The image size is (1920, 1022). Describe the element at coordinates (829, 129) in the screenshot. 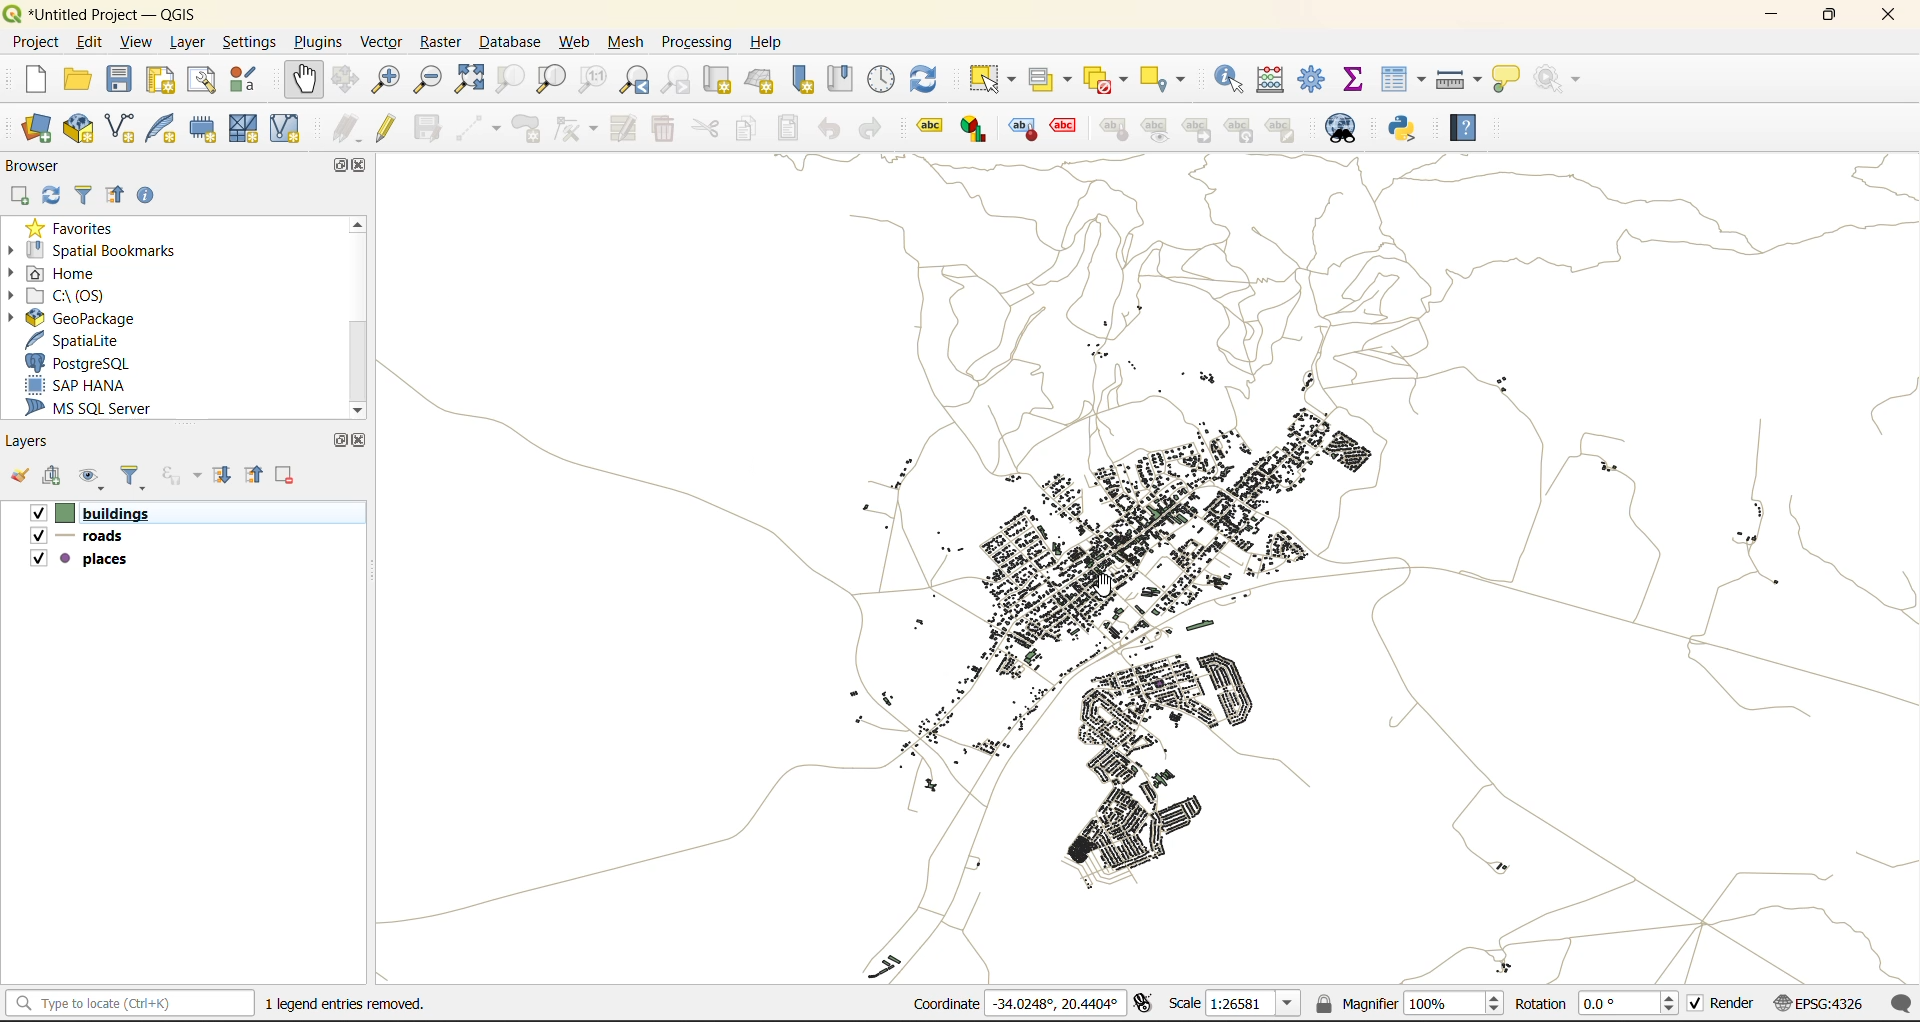

I see `undo` at that location.